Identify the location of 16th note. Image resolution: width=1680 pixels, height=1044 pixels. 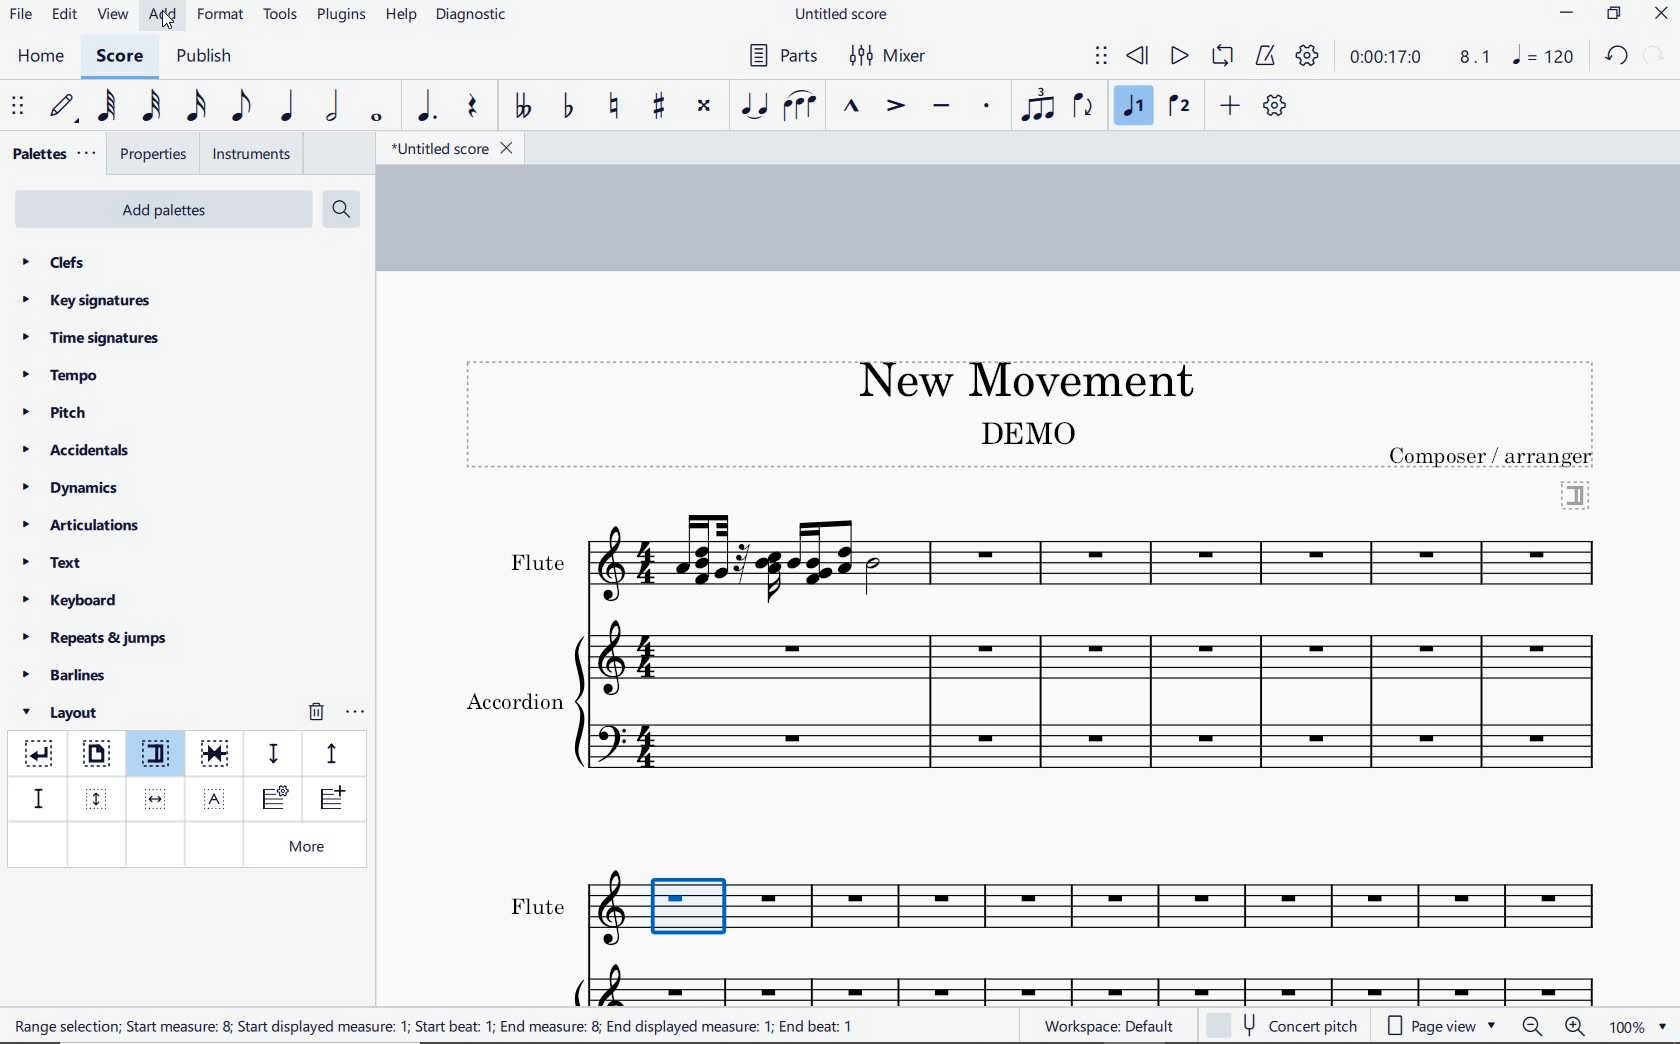
(197, 107).